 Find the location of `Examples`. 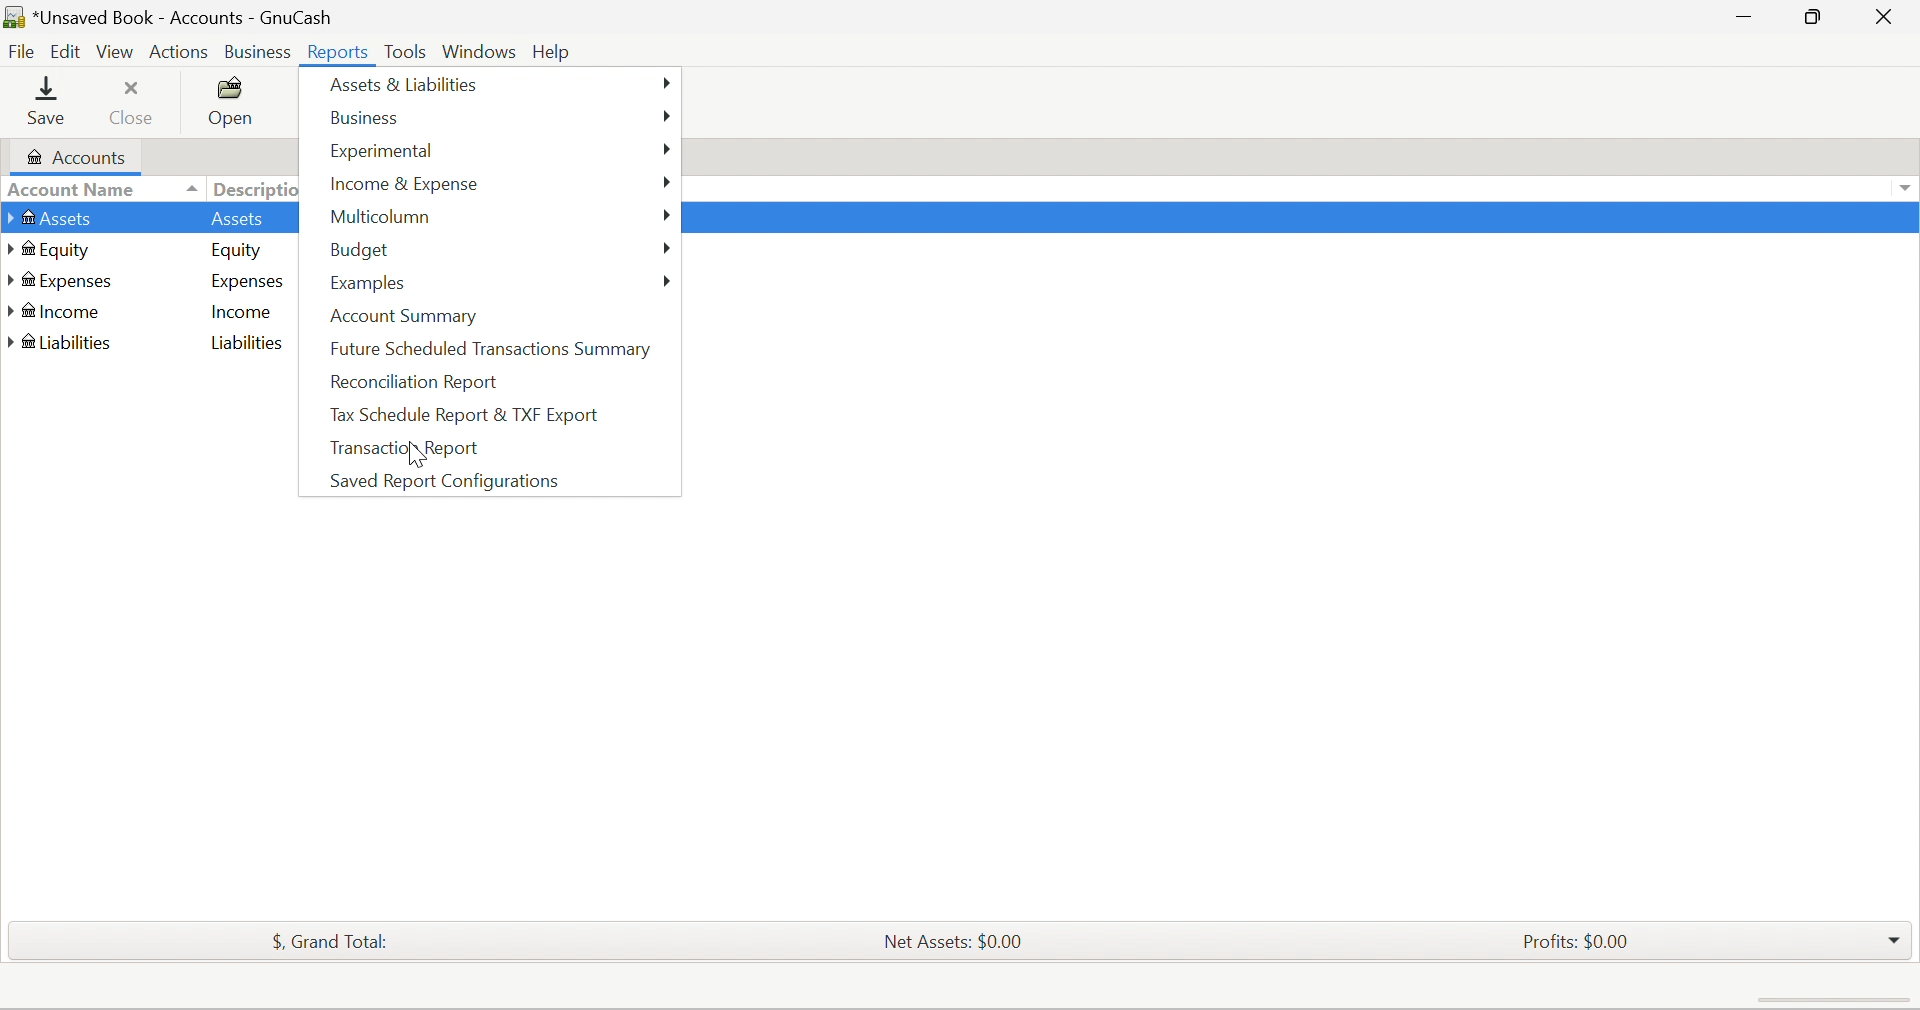

Examples is located at coordinates (373, 284).